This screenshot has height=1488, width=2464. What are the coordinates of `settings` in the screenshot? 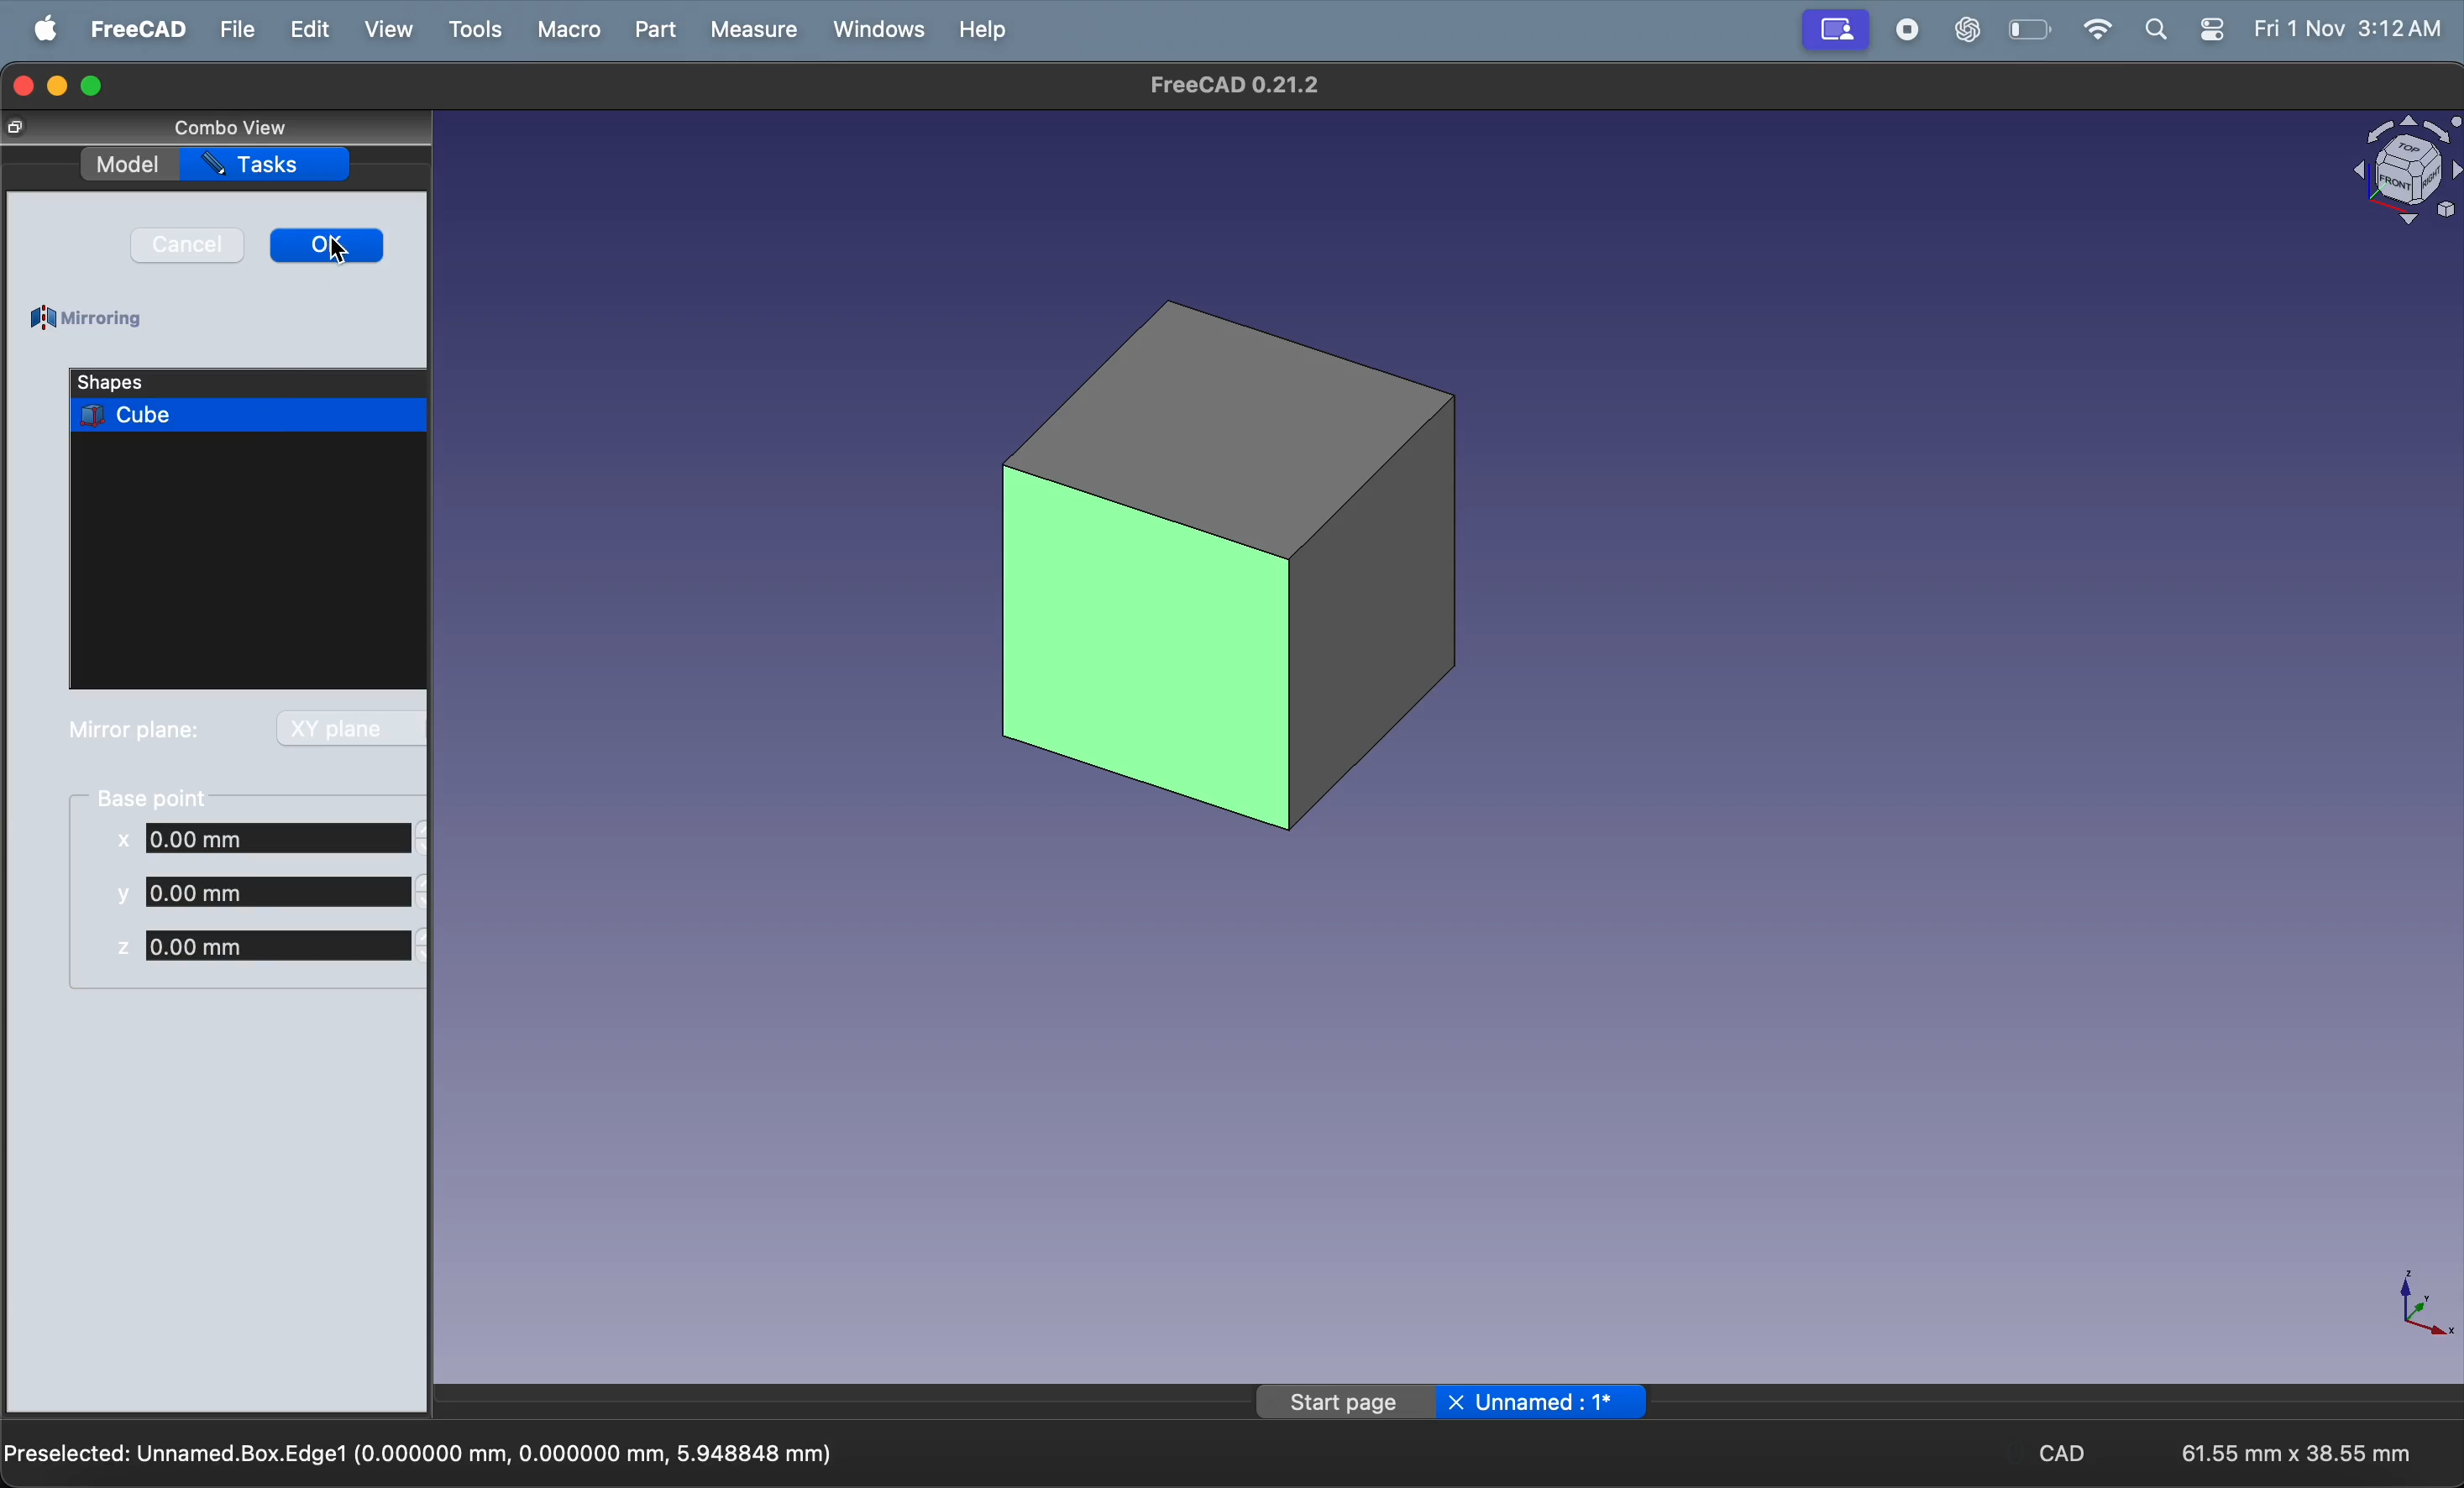 It's located at (2207, 30).